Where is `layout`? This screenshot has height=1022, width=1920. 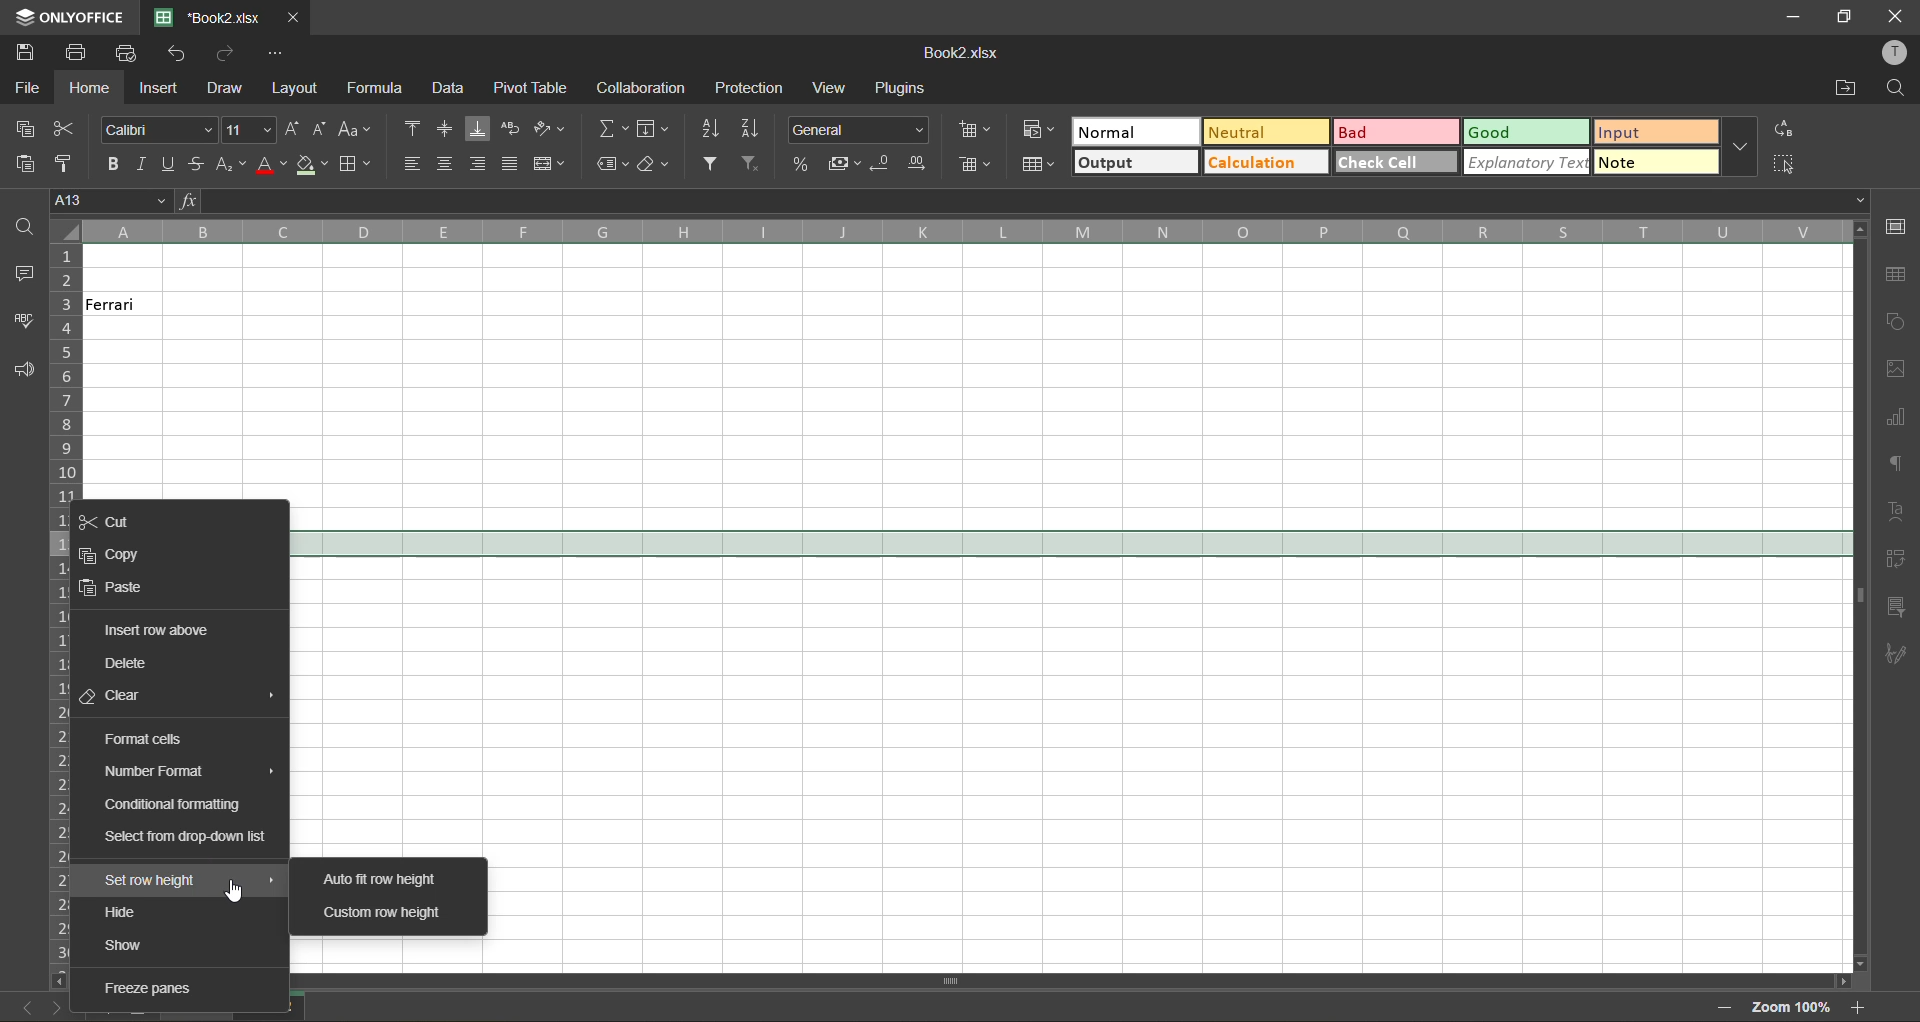
layout is located at coordinates (293, 89).